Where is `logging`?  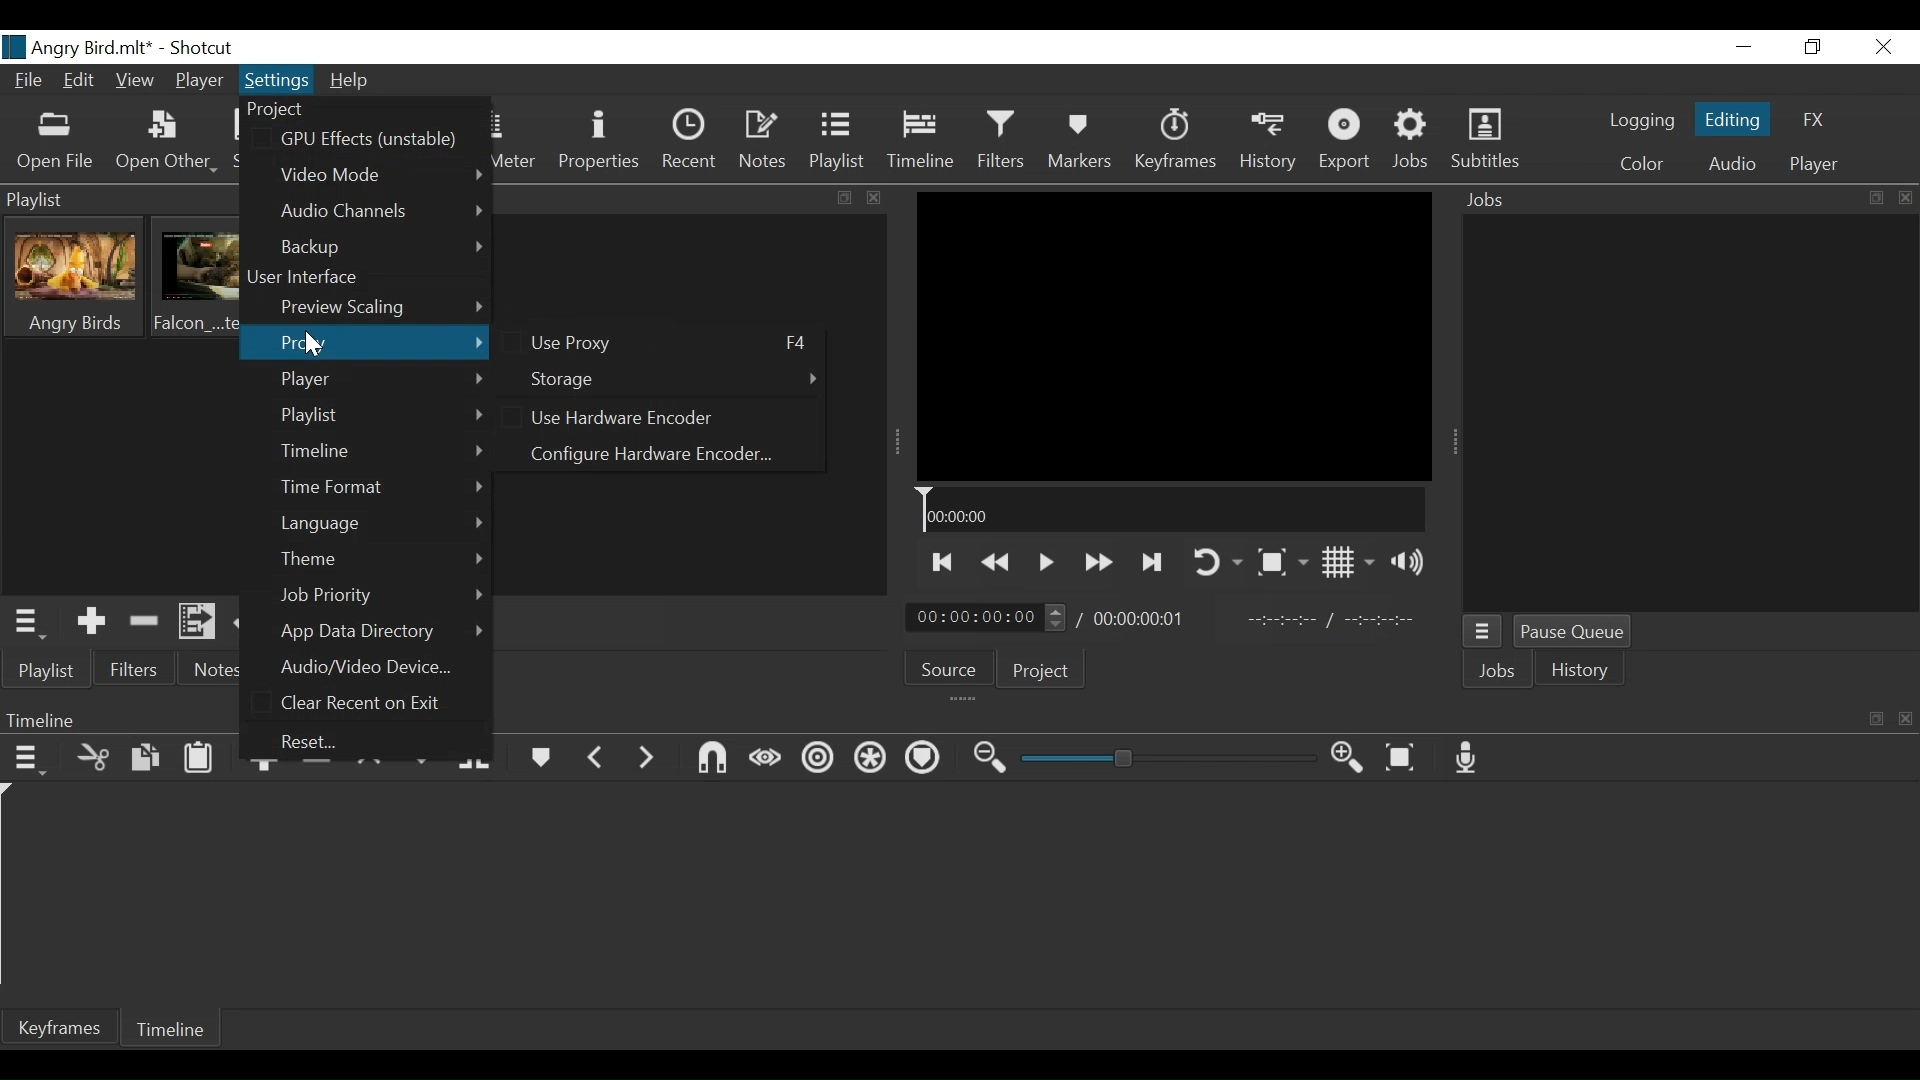
logging is located at coordinates (1640, 121).